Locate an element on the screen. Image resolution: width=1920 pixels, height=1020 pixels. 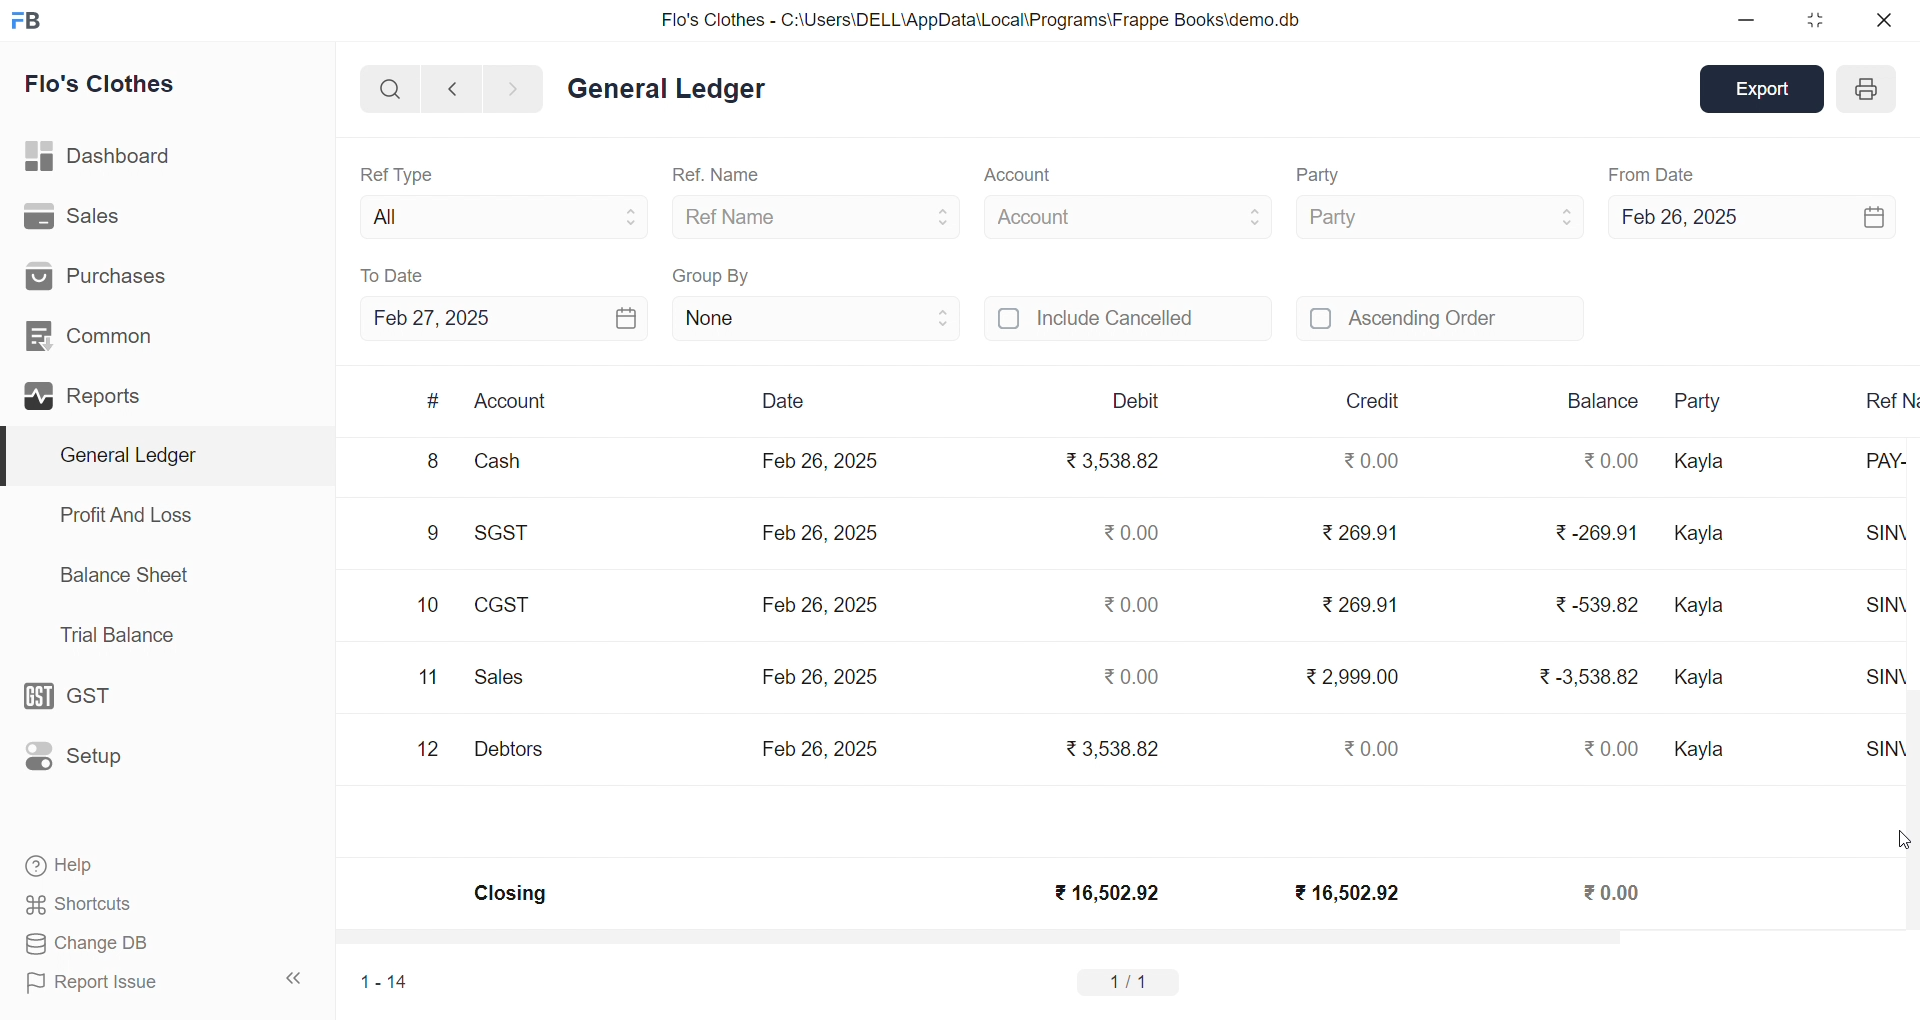
Change DB is located at coordinates (84, 942).